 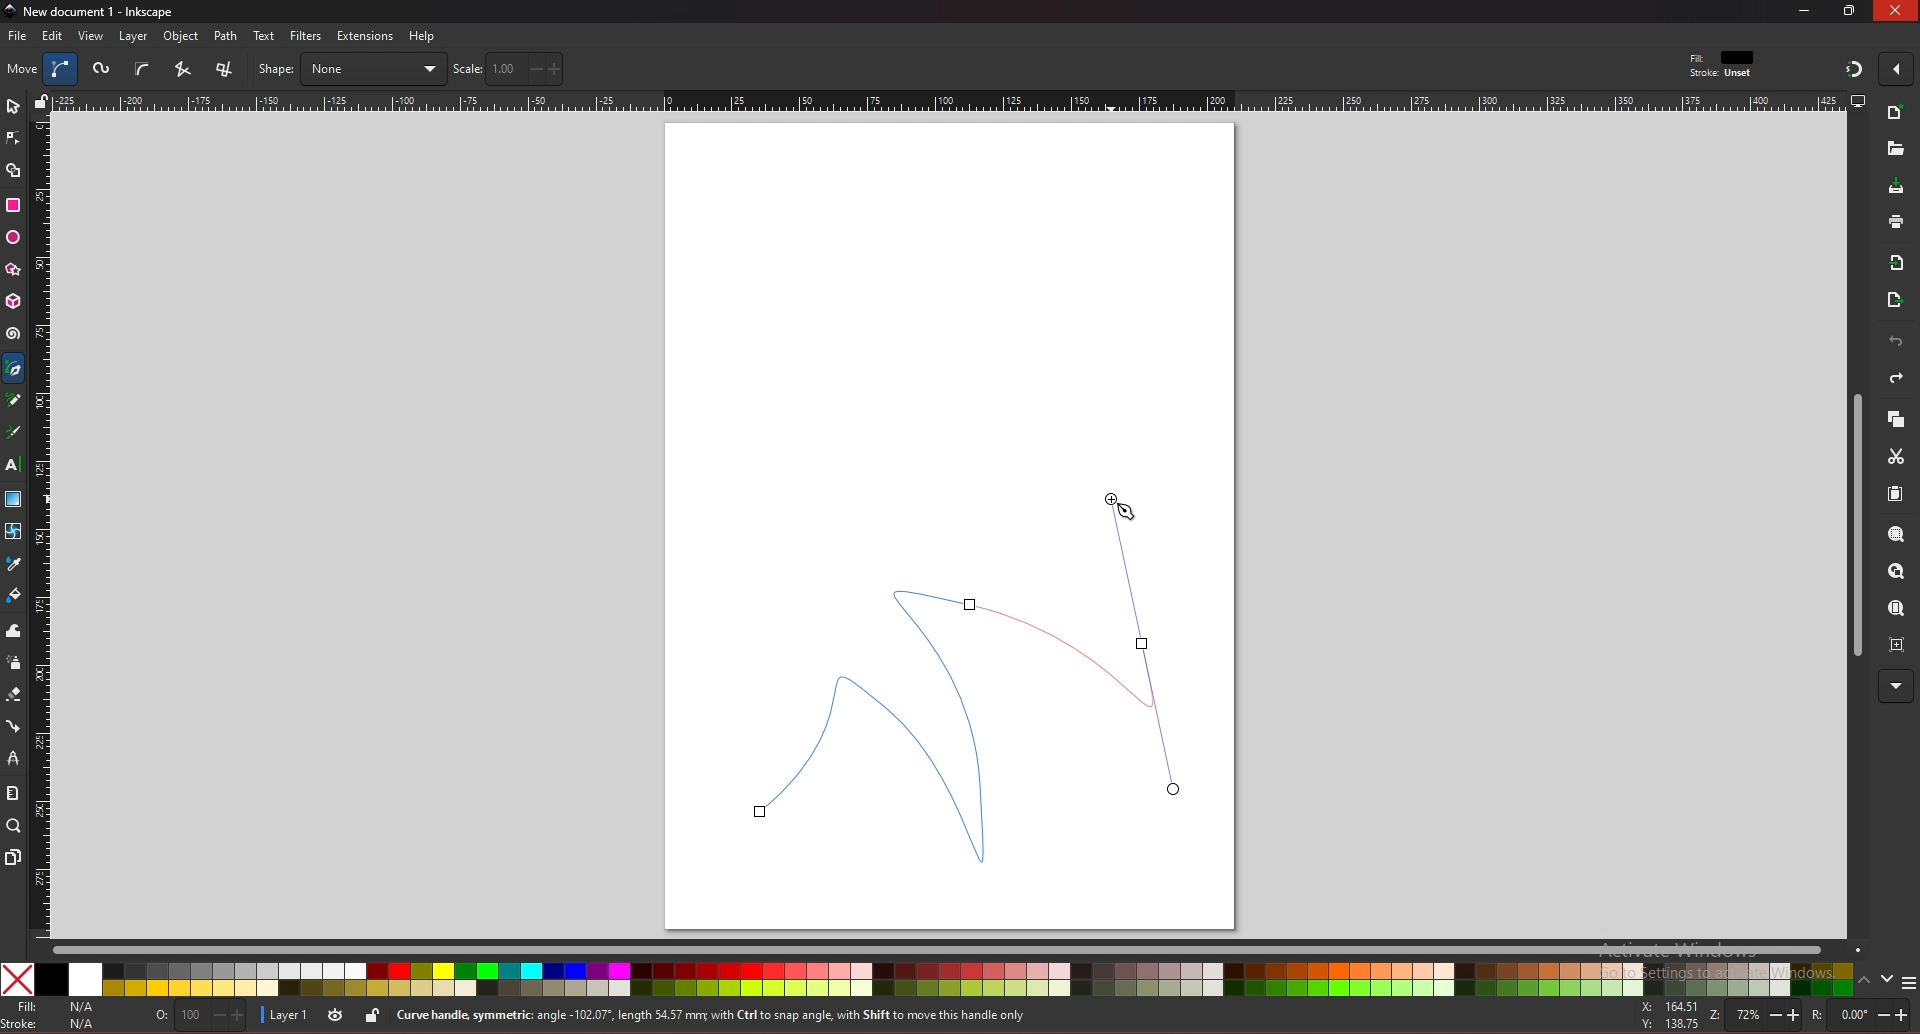 I want to click on object, so click(x=184, y=37).